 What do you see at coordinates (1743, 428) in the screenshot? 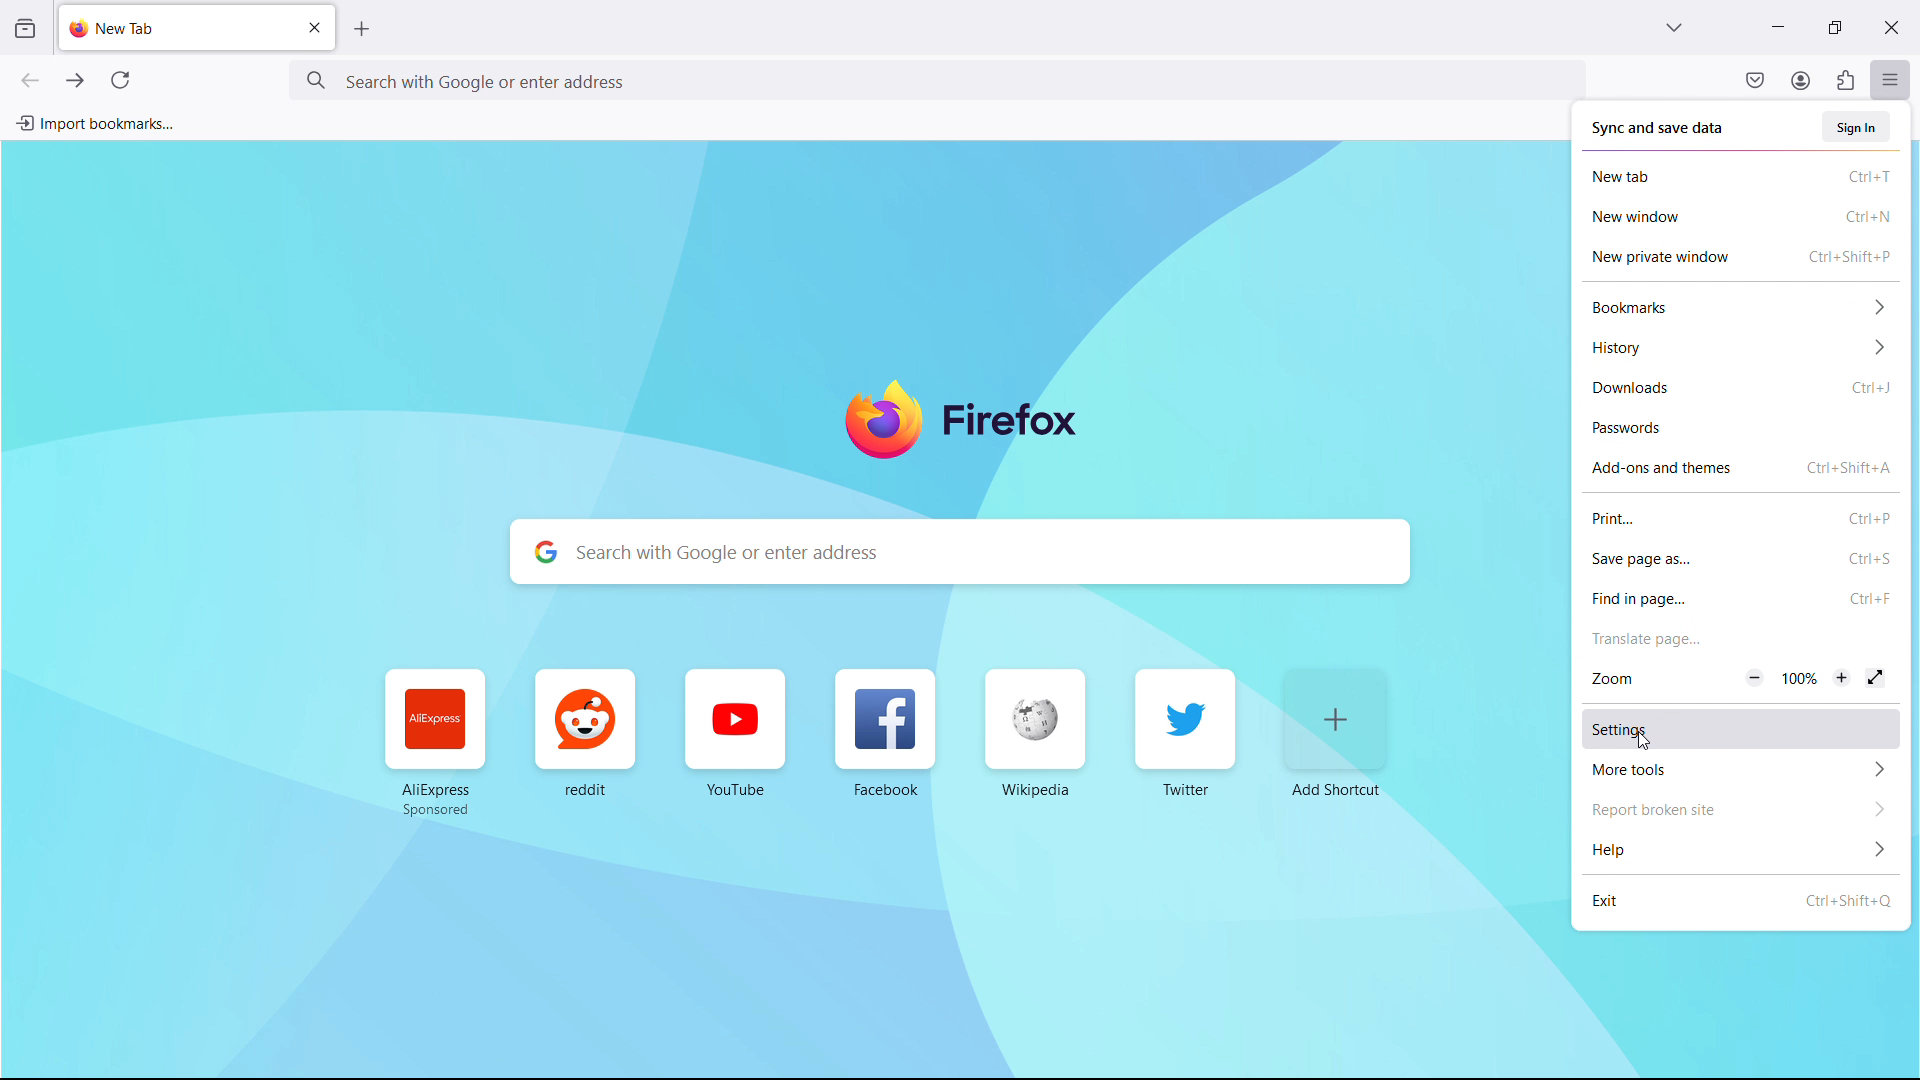
I see `passwords` at bounding box center [1743, 428].